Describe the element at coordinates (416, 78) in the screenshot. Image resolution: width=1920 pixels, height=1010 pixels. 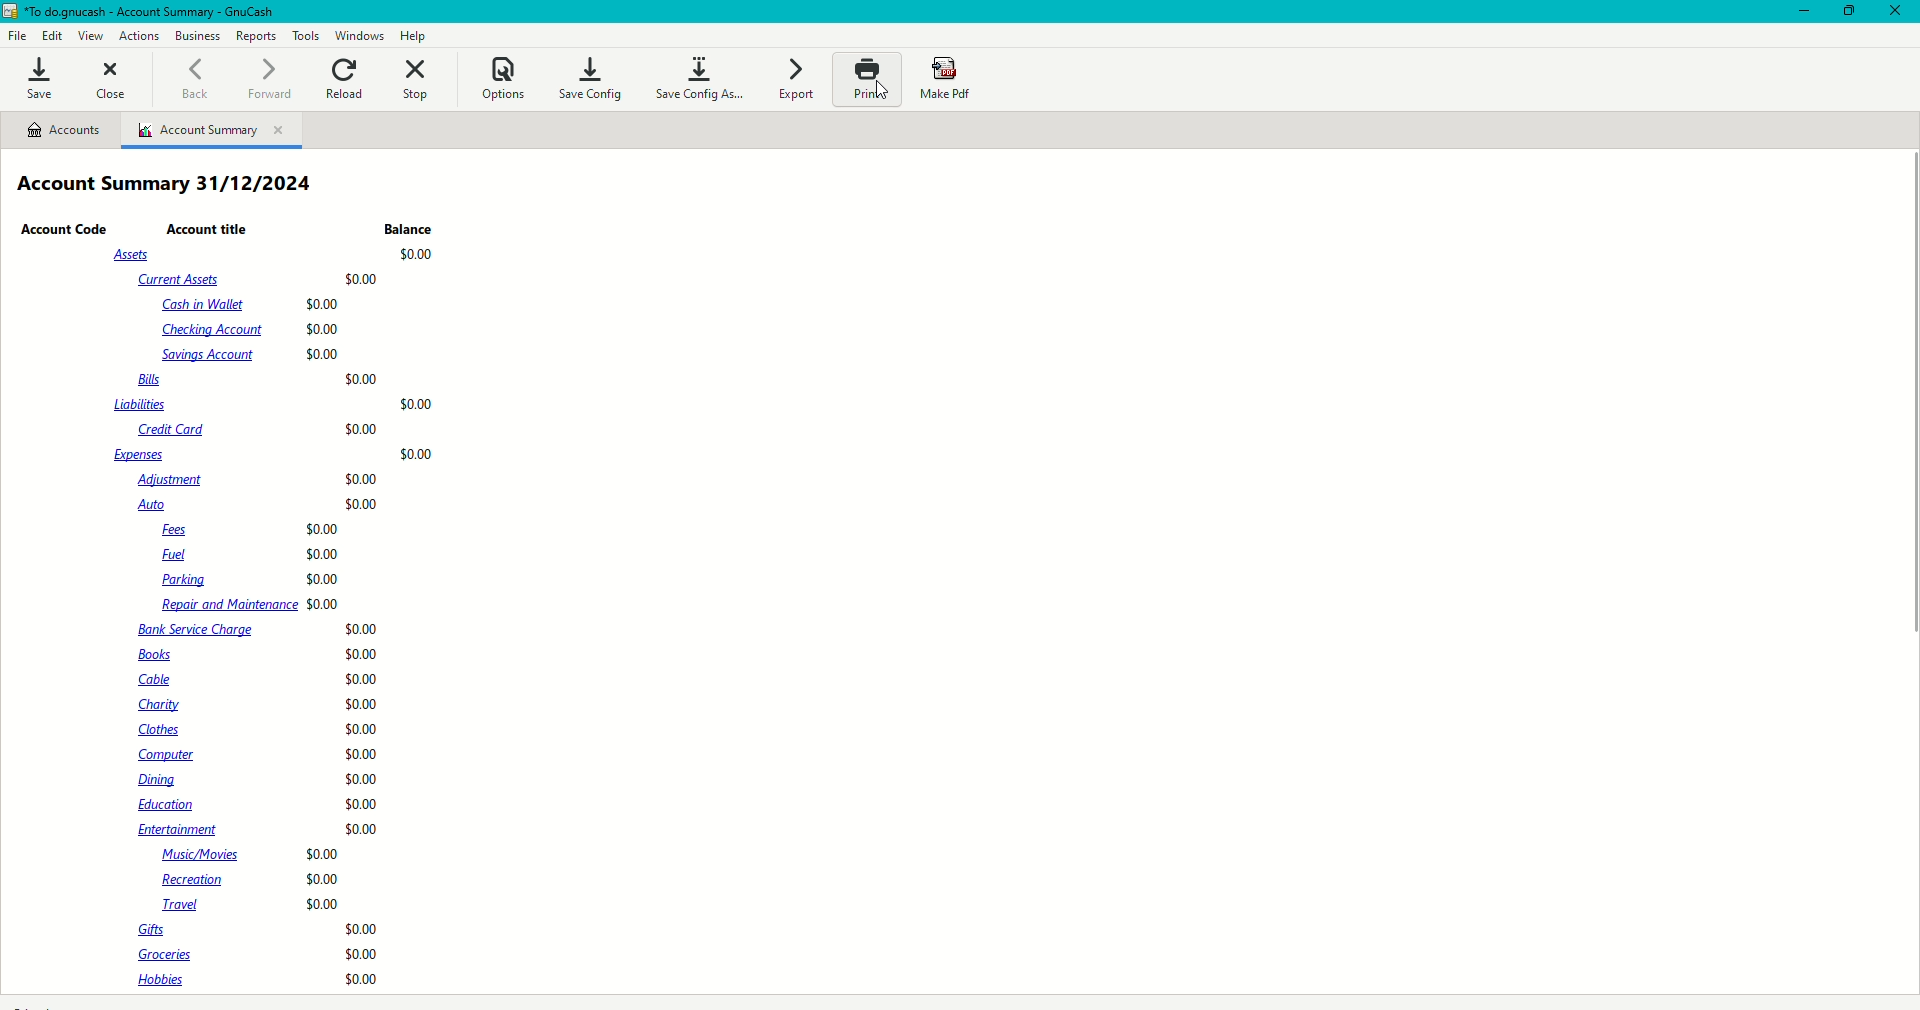
I see `Stop` at that location.